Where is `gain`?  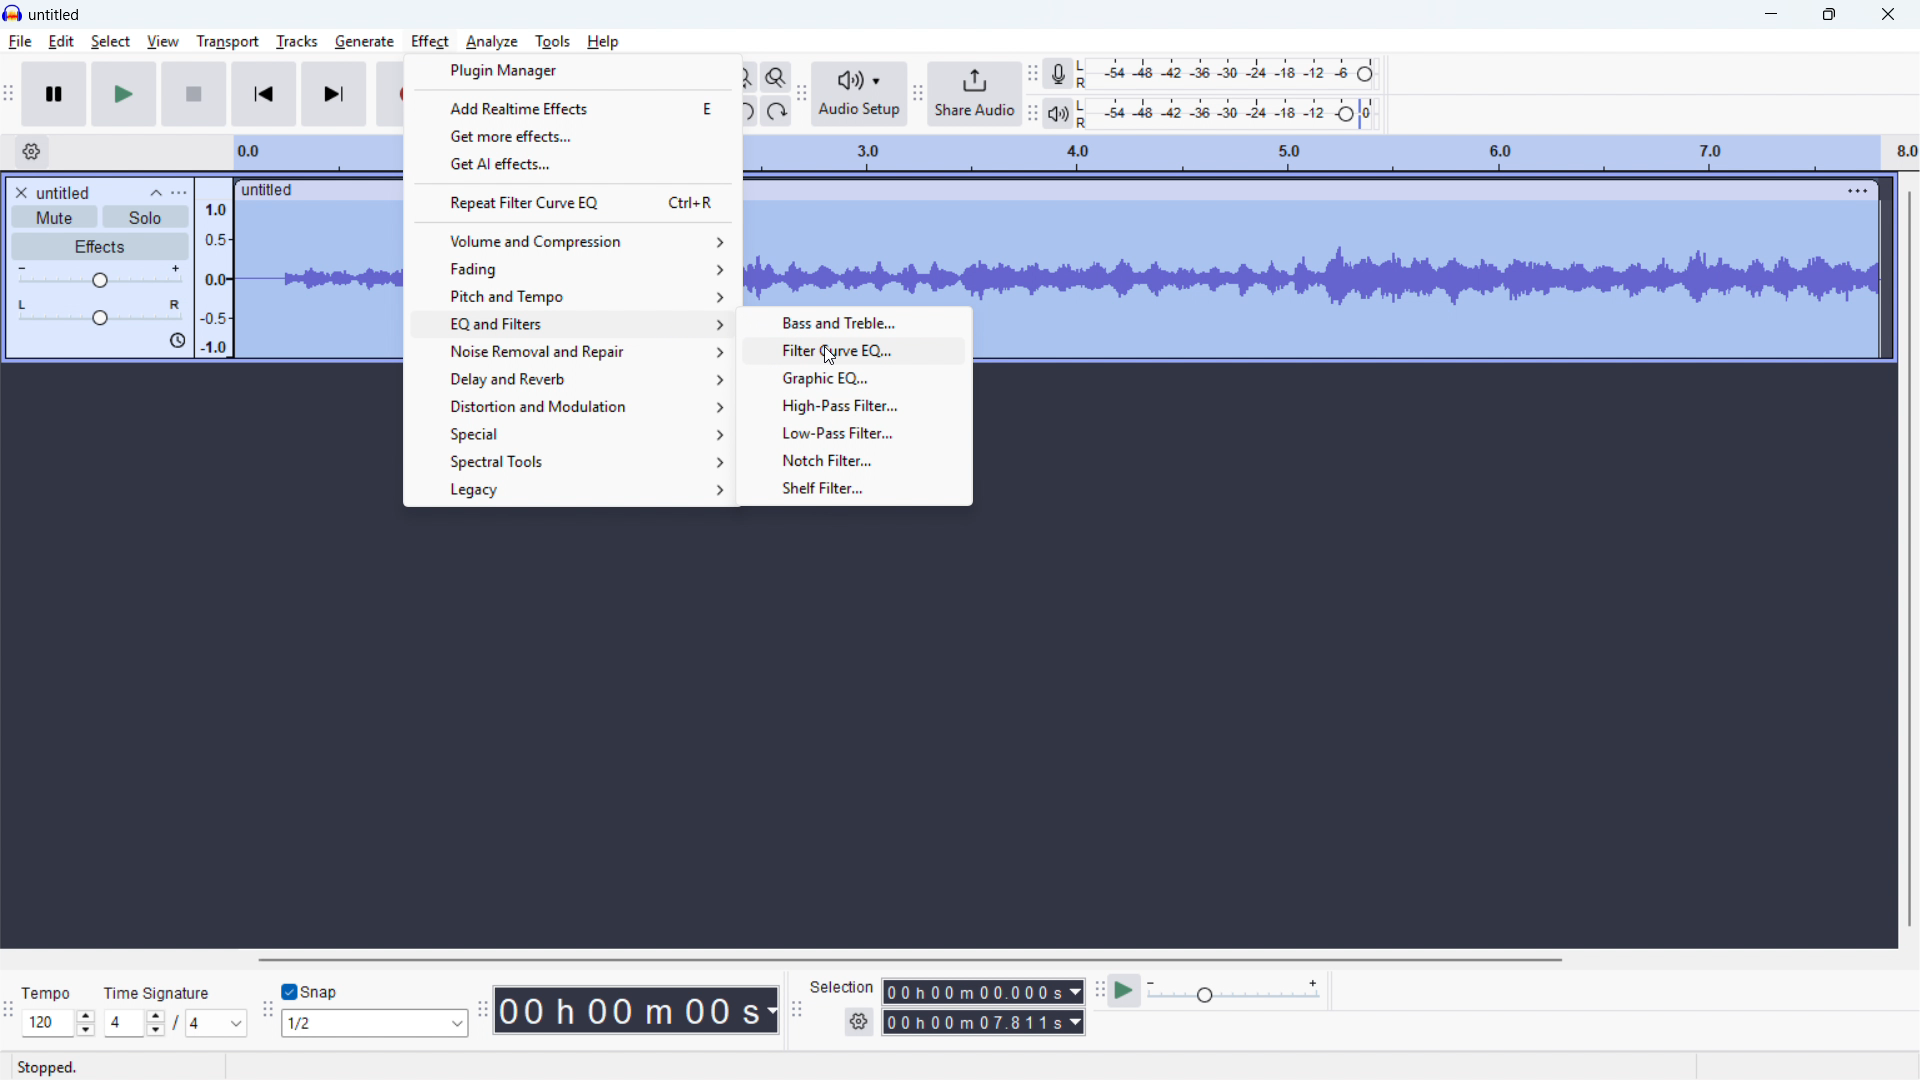 gain is located at coordinates (100, 277).